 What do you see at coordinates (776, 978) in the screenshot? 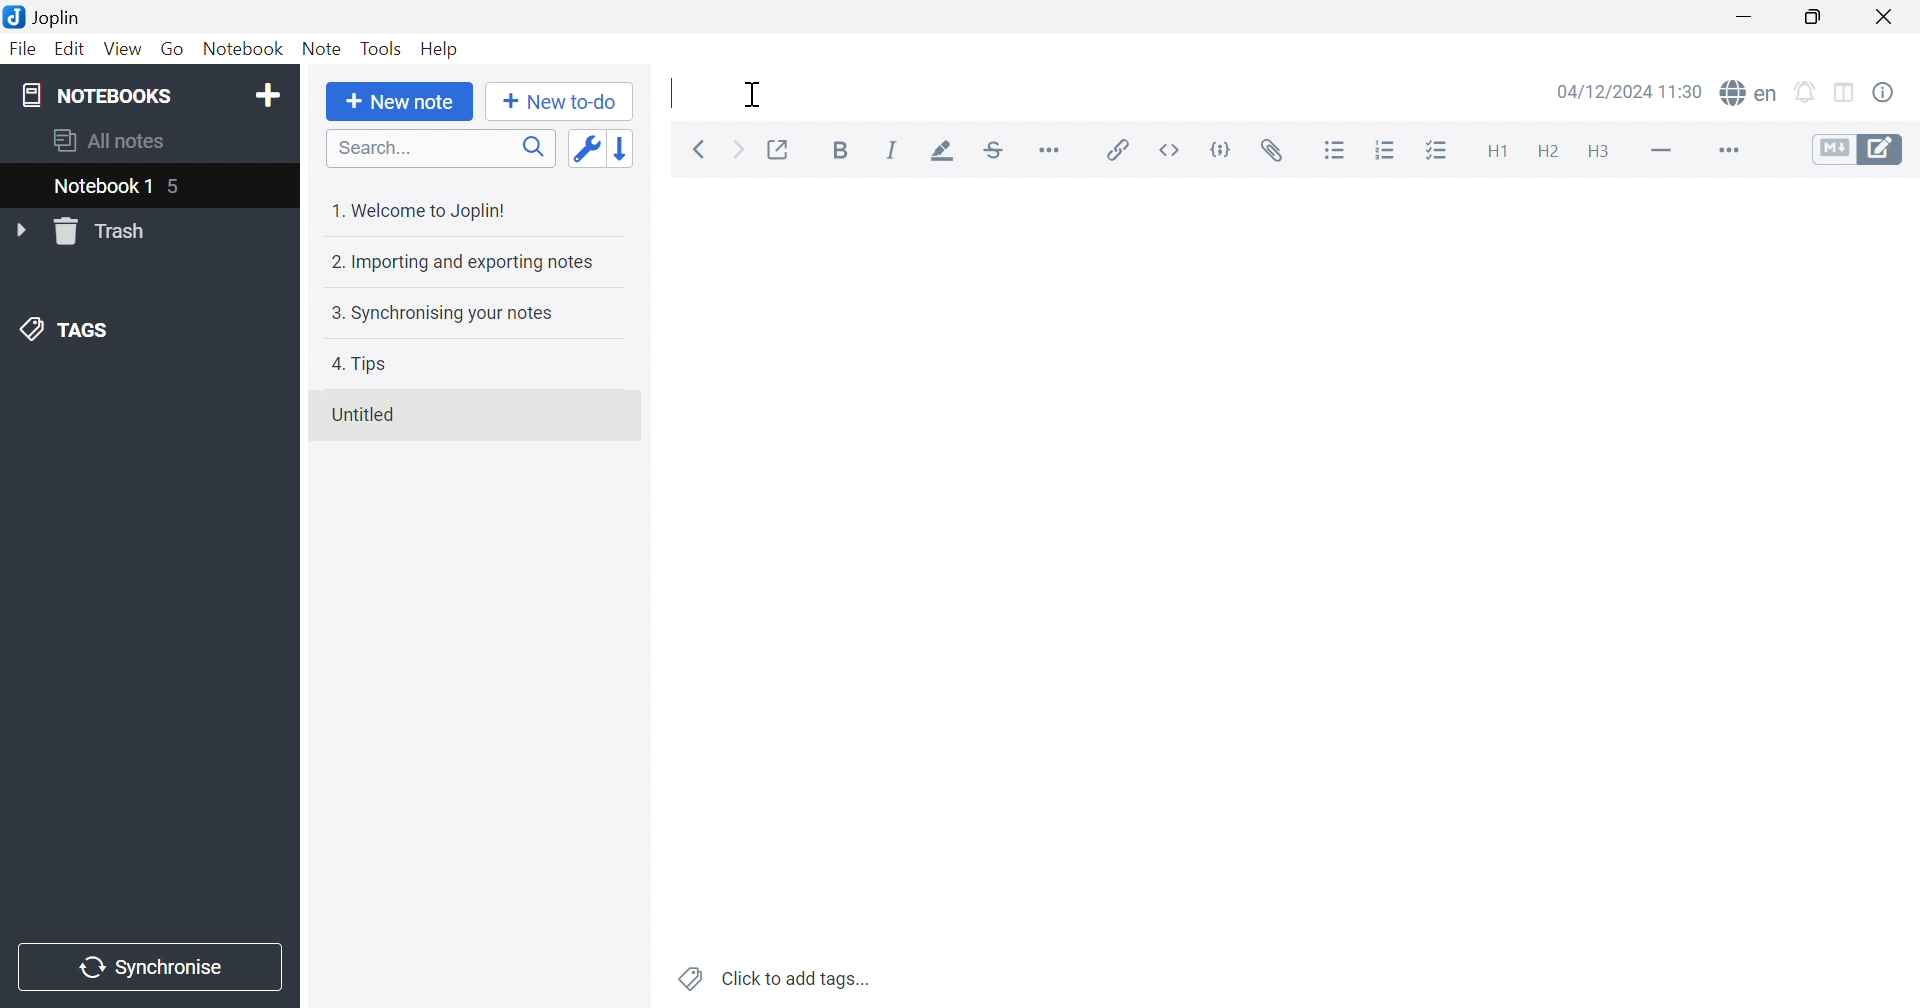
I see `Click to add tags...` at bounding box center [776, 978].